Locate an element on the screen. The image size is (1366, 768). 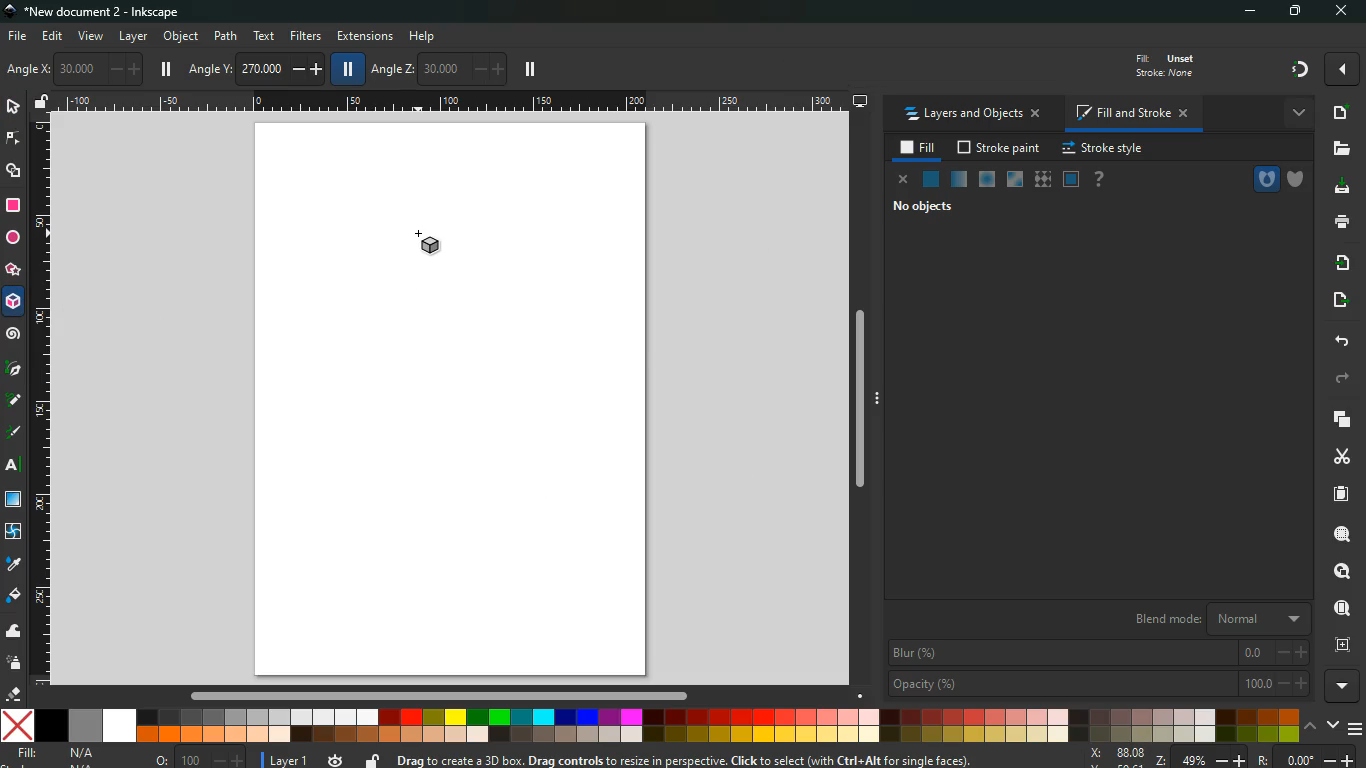
forward is located at coordinates (1341, 380).